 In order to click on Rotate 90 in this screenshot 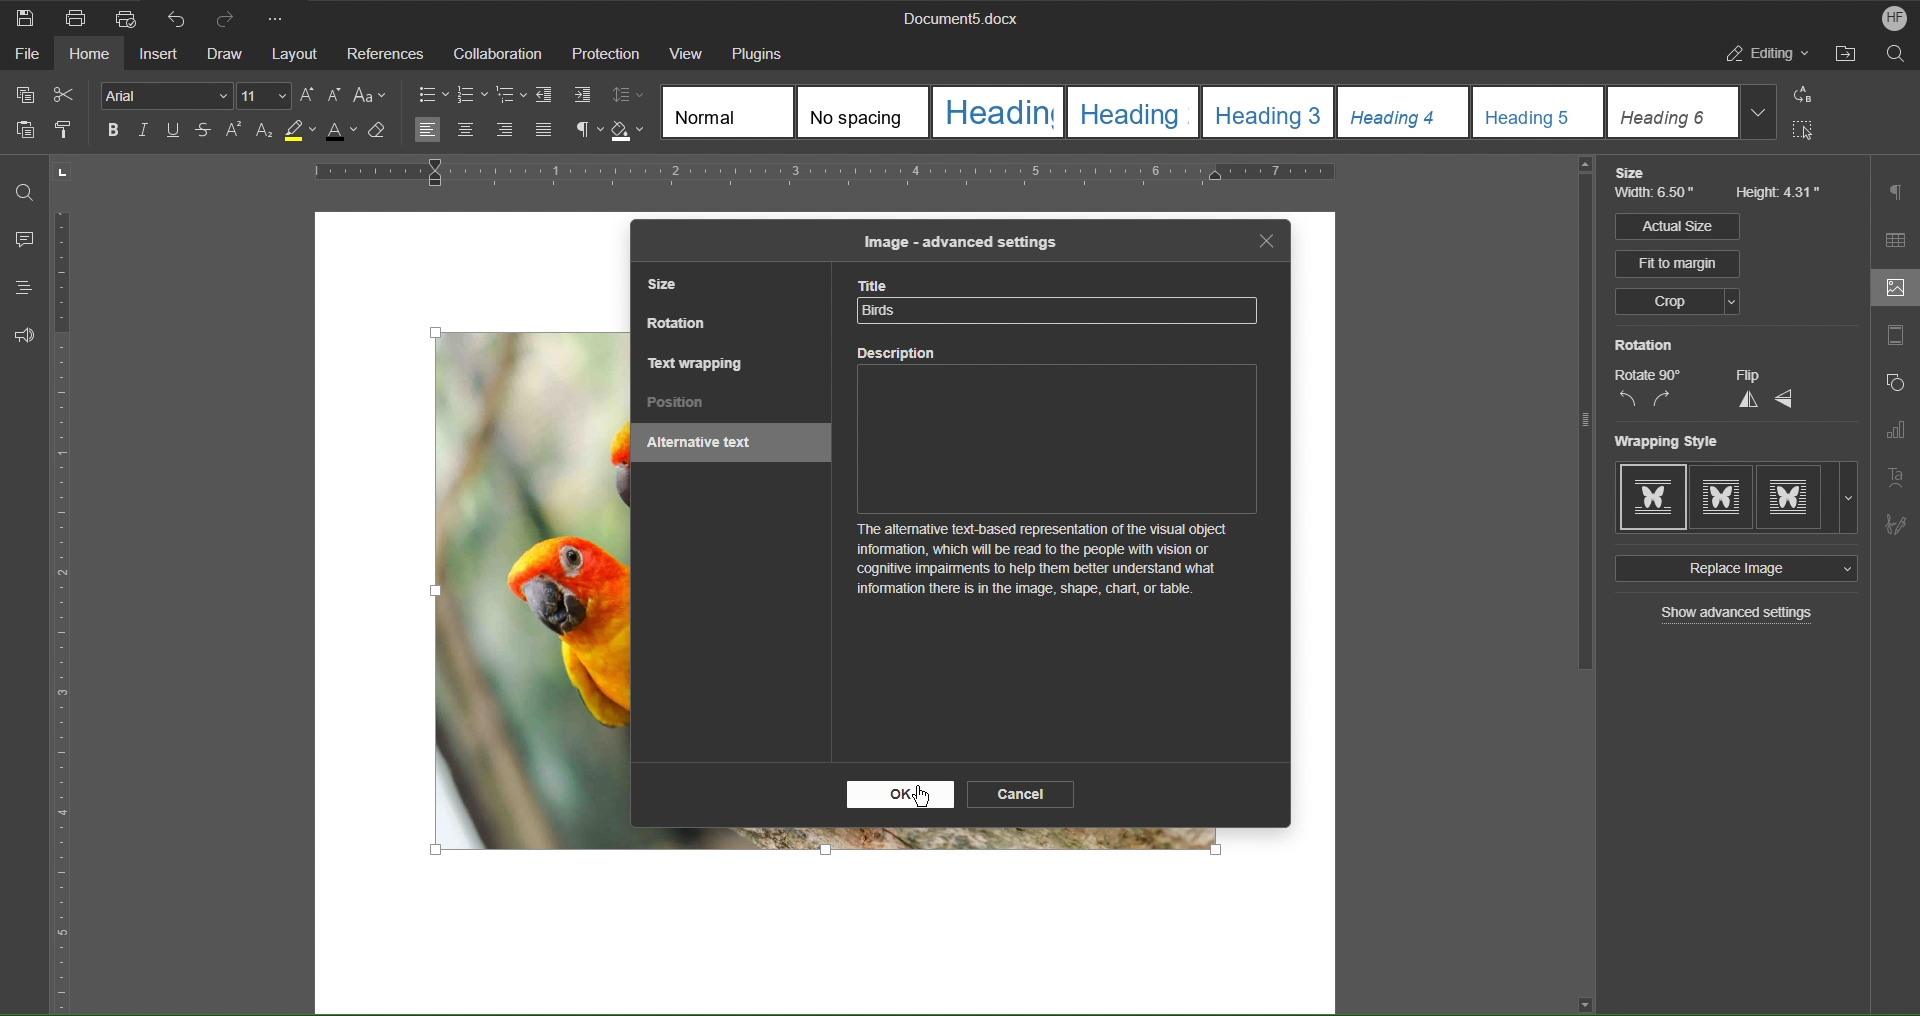, I will do `click(1648, 375)`.